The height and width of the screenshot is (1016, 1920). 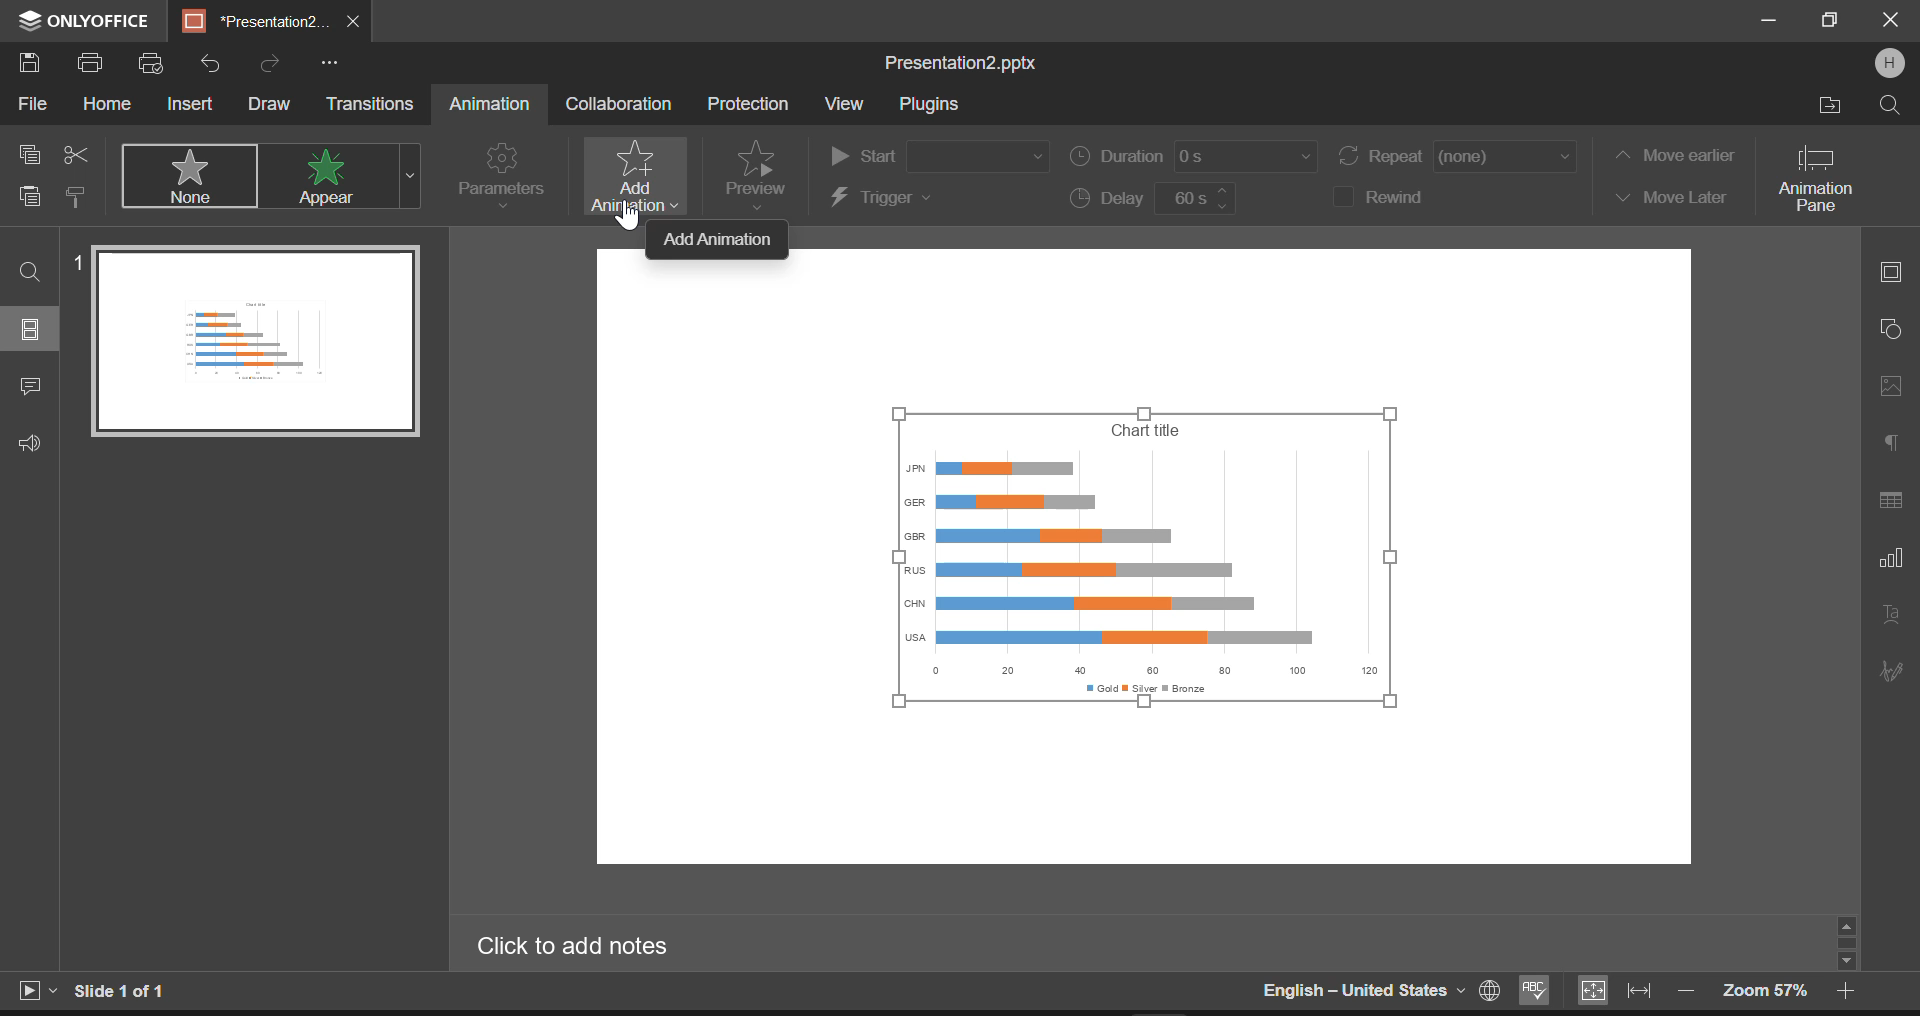 I want to click on ONLYOFFICE, so click(x=80, y=22).